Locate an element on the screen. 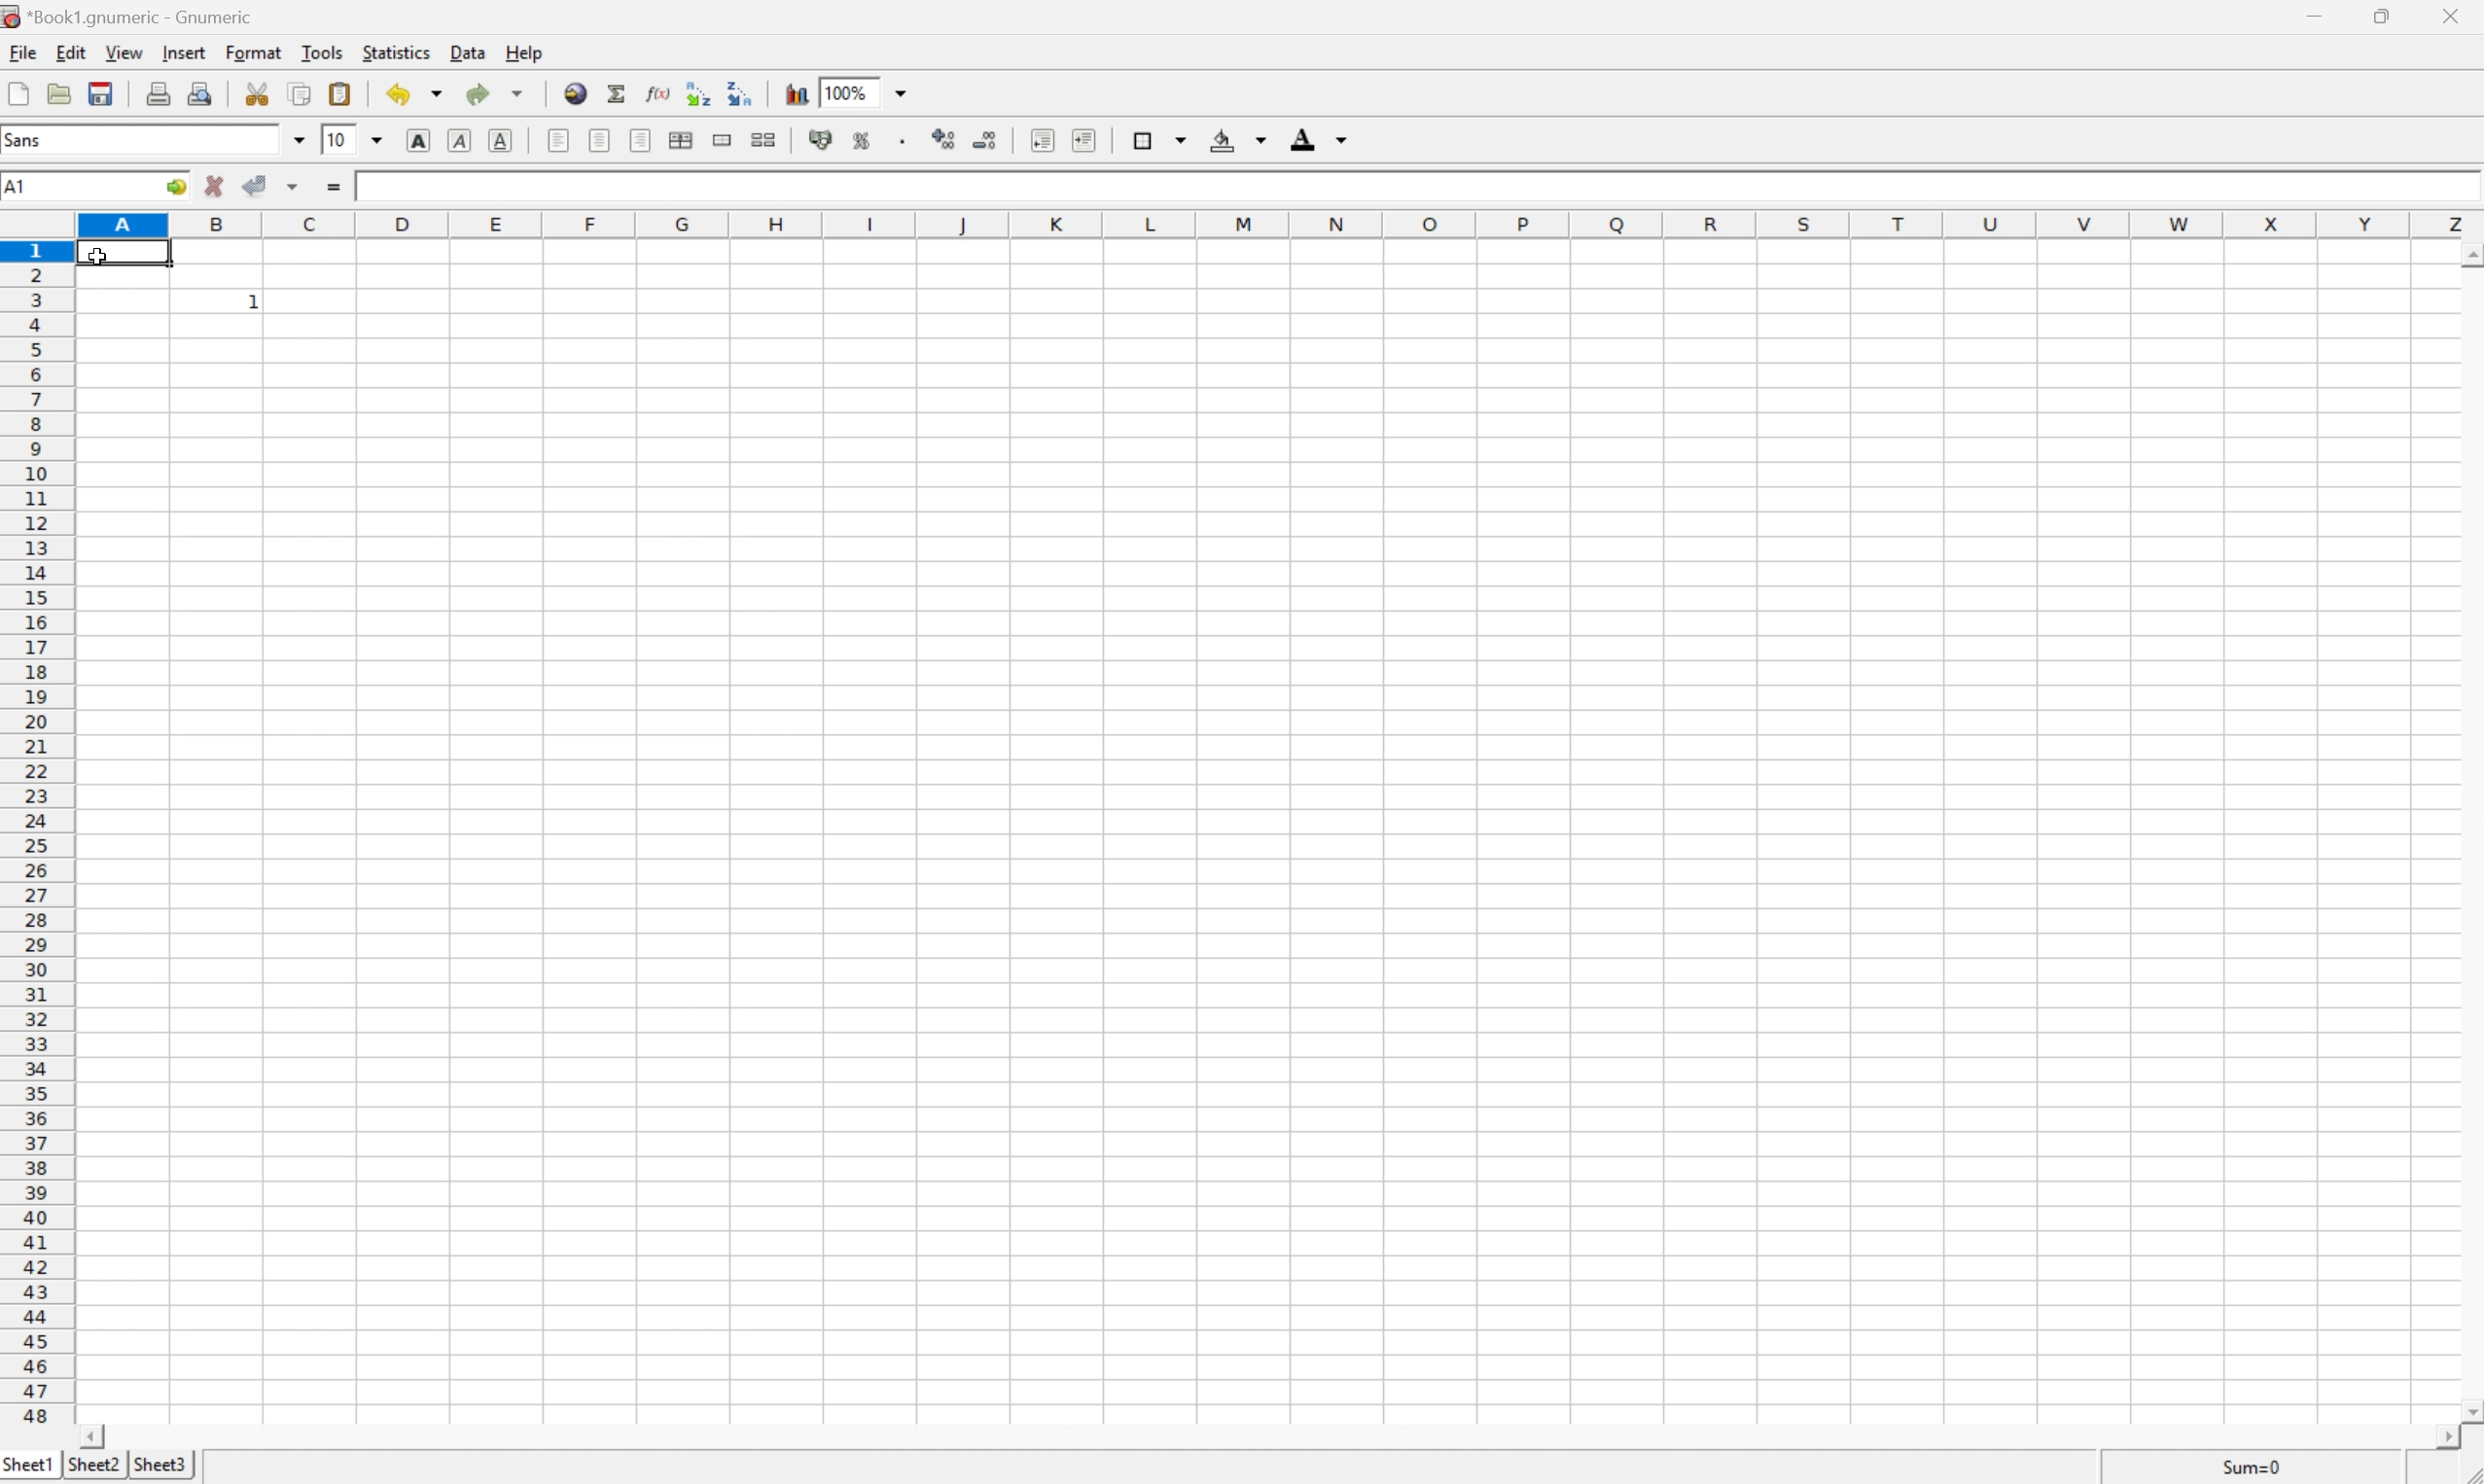 This screenshot has height=1484, width=2484. decrease indent is located at coordinates (1039, 137).